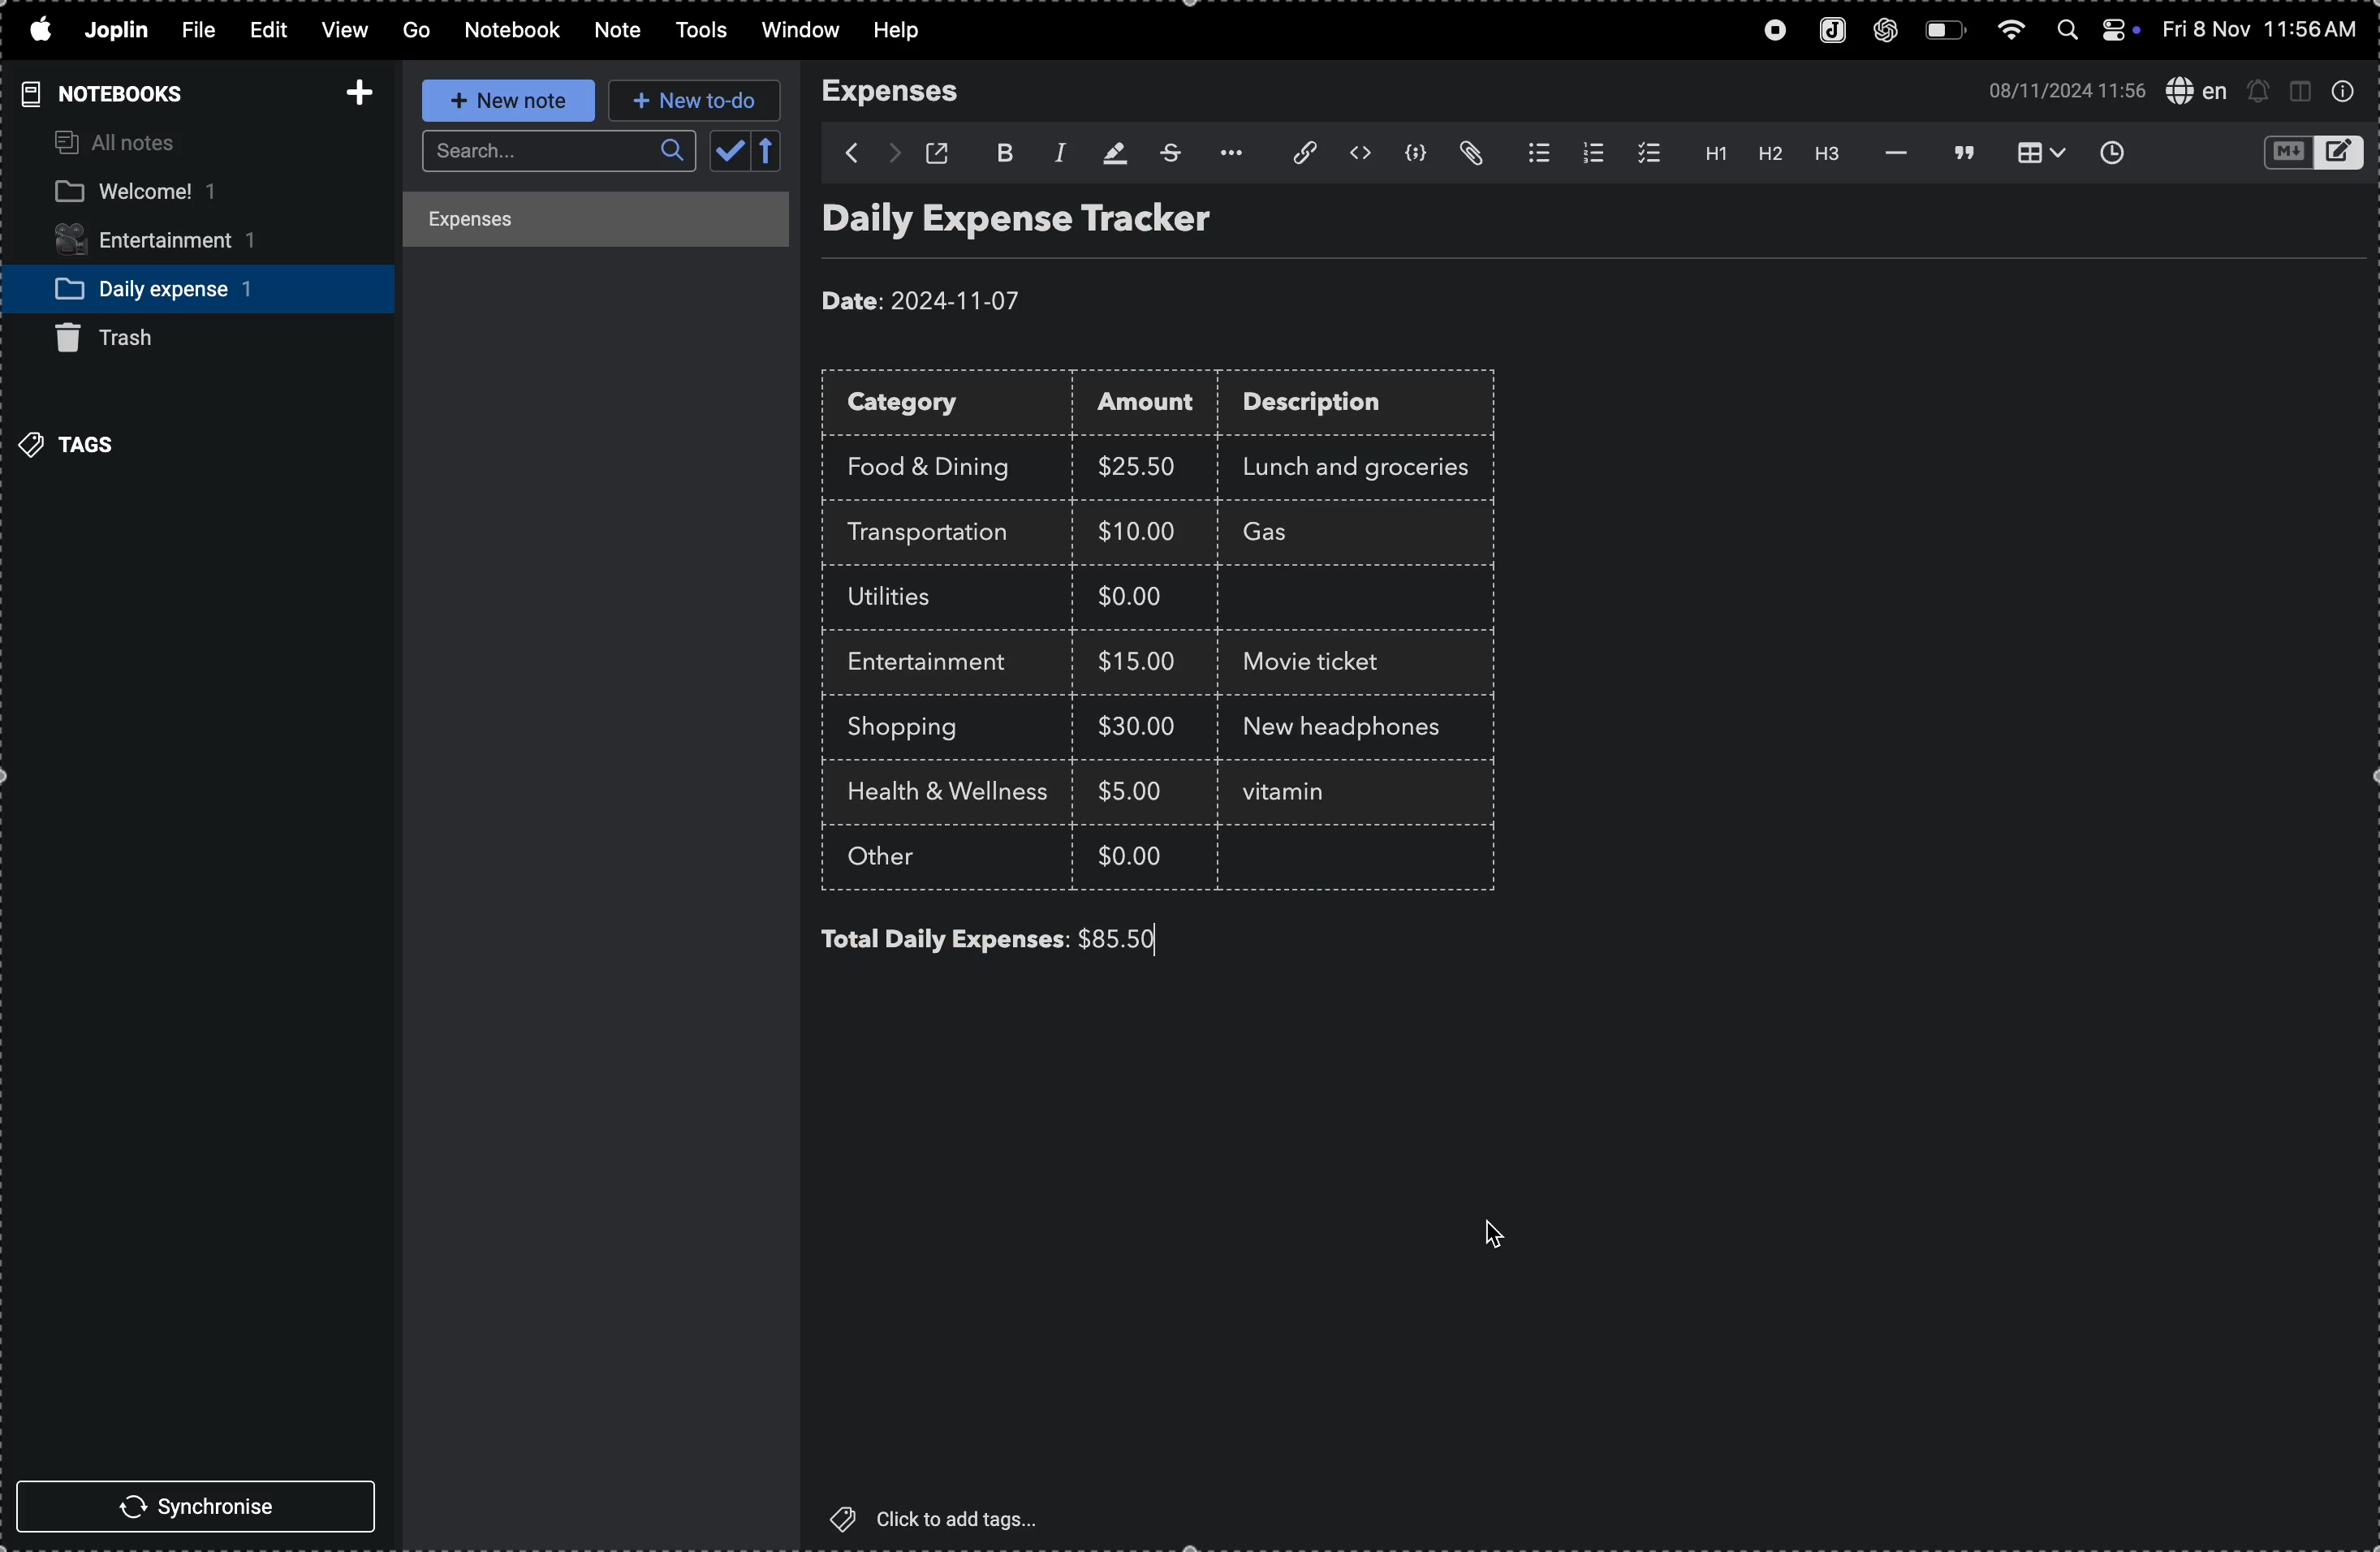  Describe the element at coordinates (947, 1518) in the screenshot. I see `click to add tags` at that location.